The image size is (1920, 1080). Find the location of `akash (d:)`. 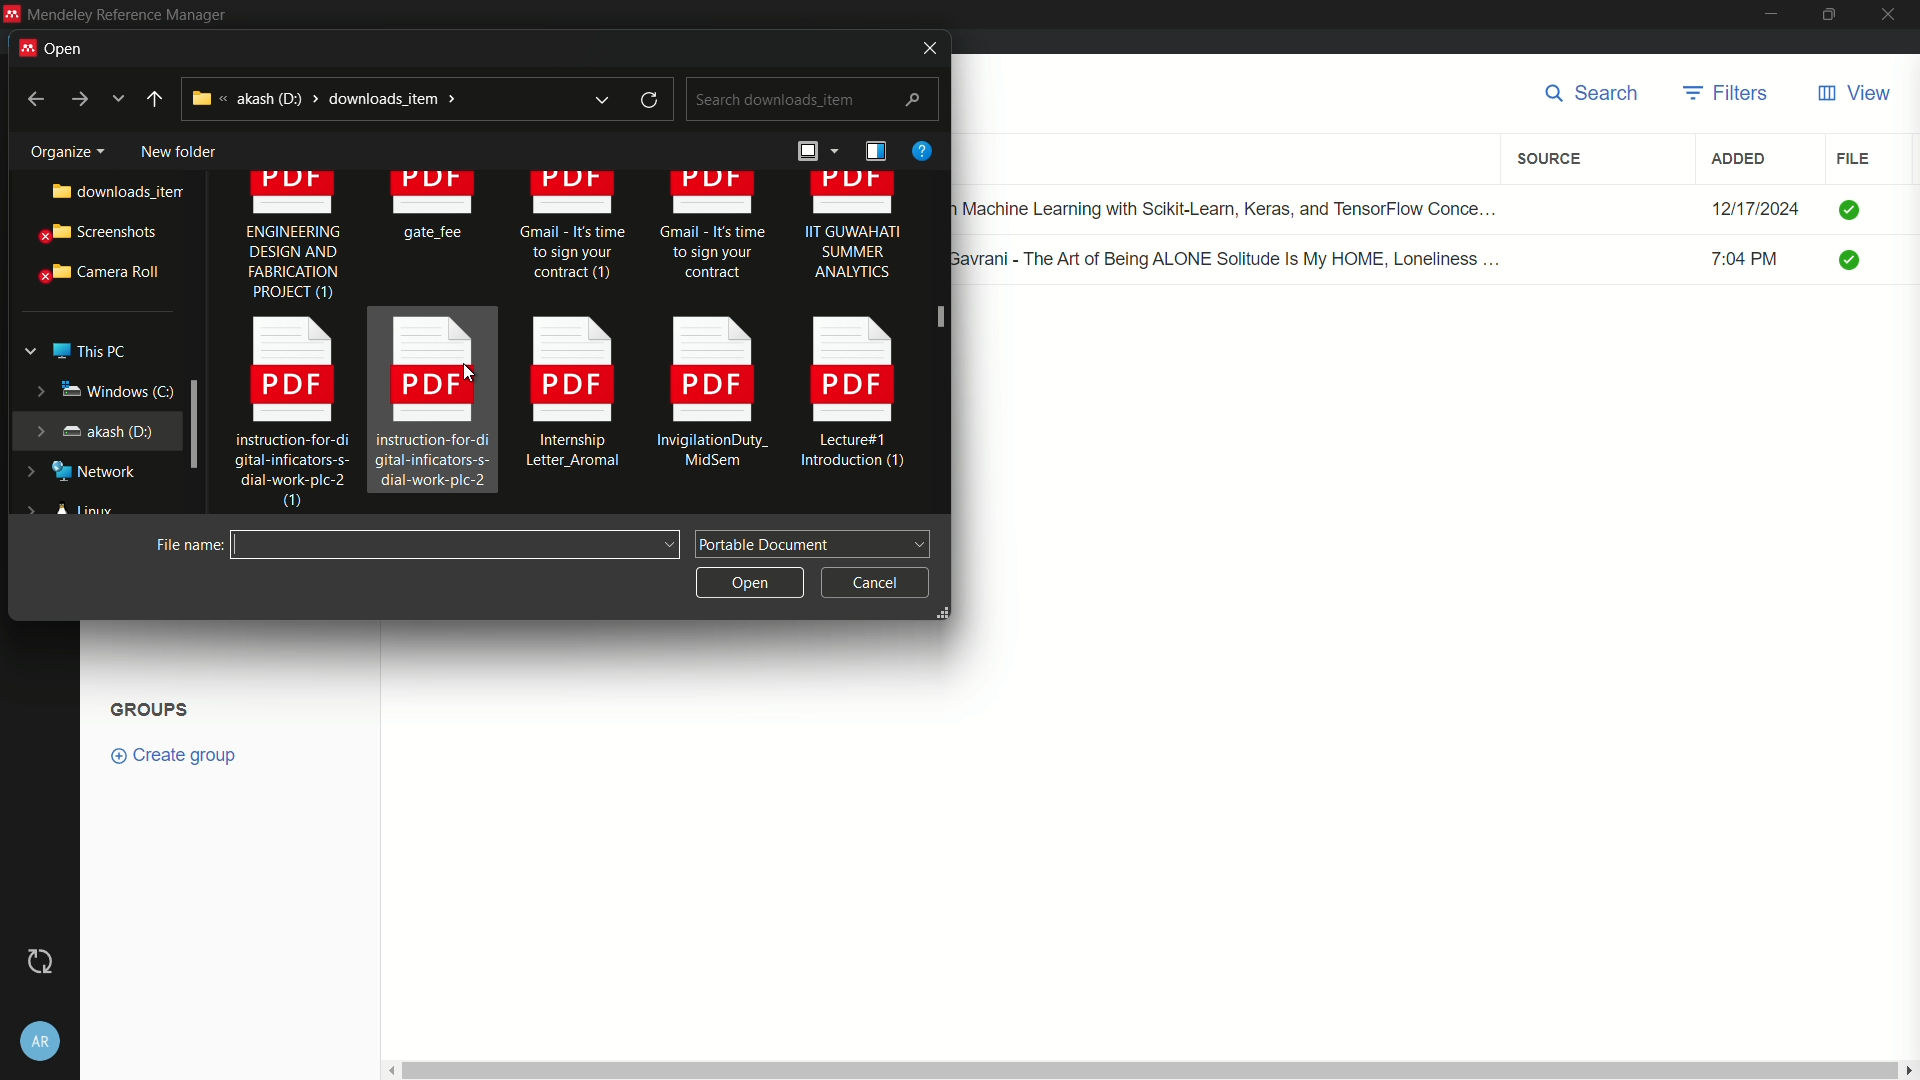

akash (d:) is located at coordinates (93, 429).